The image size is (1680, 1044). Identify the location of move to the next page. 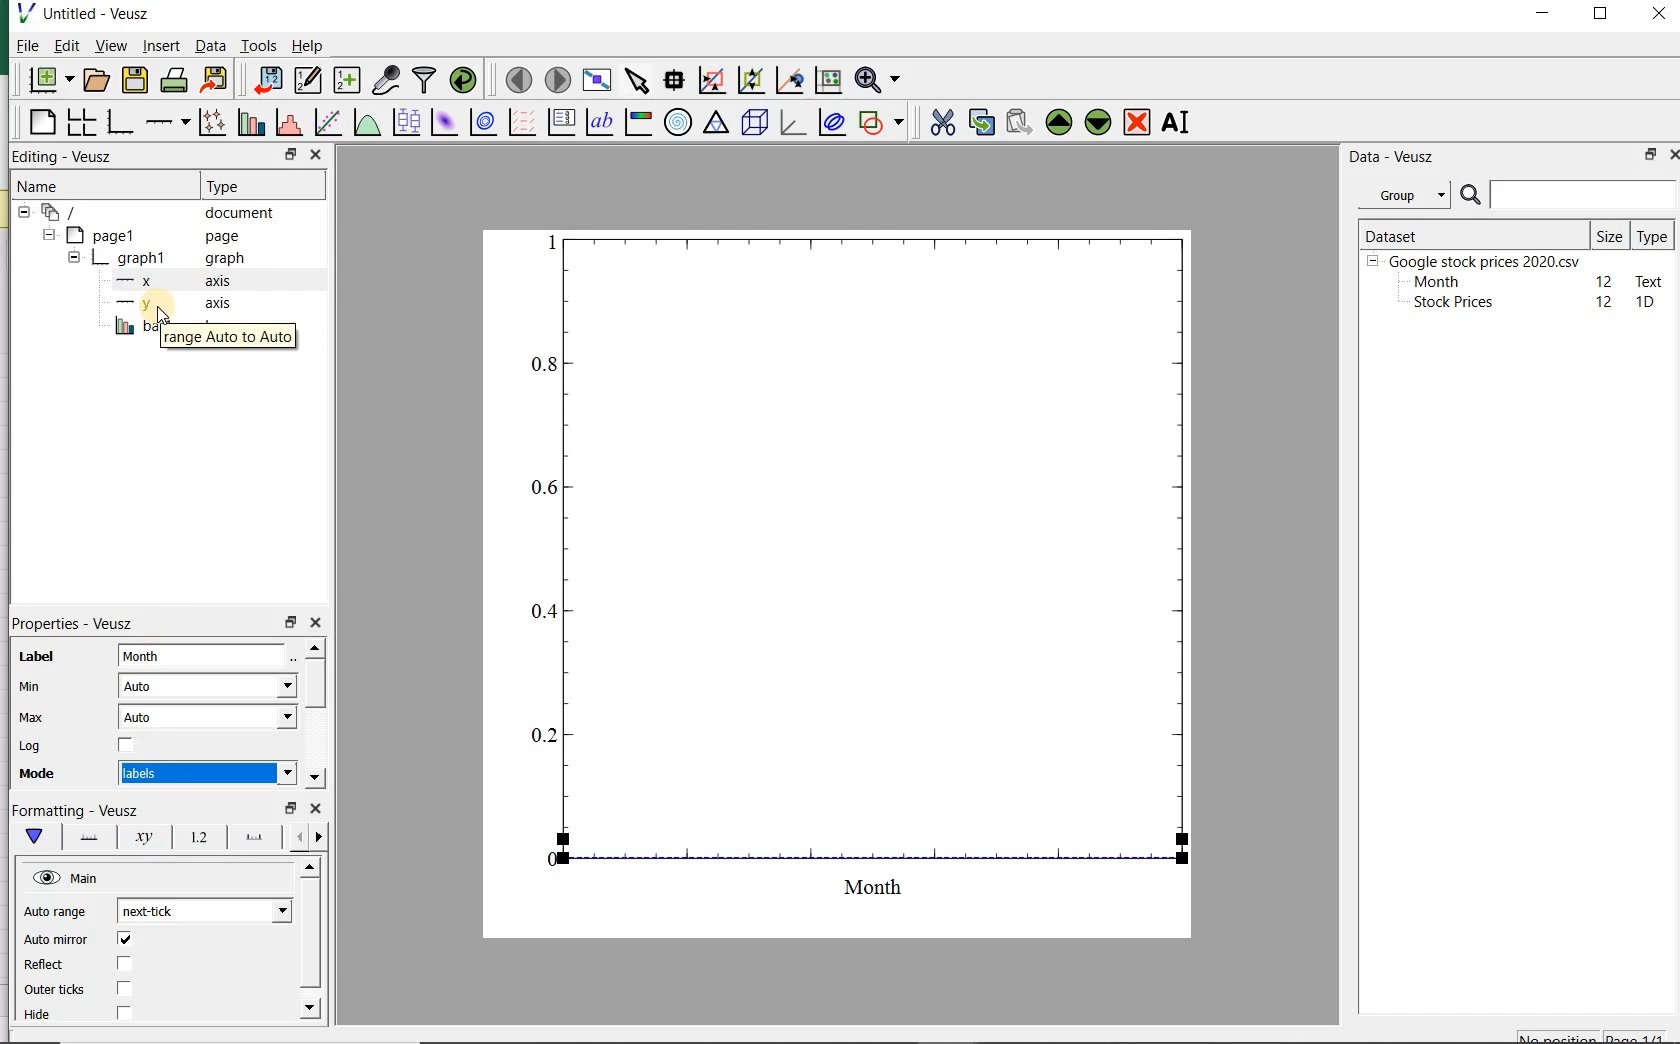
(558, 81).